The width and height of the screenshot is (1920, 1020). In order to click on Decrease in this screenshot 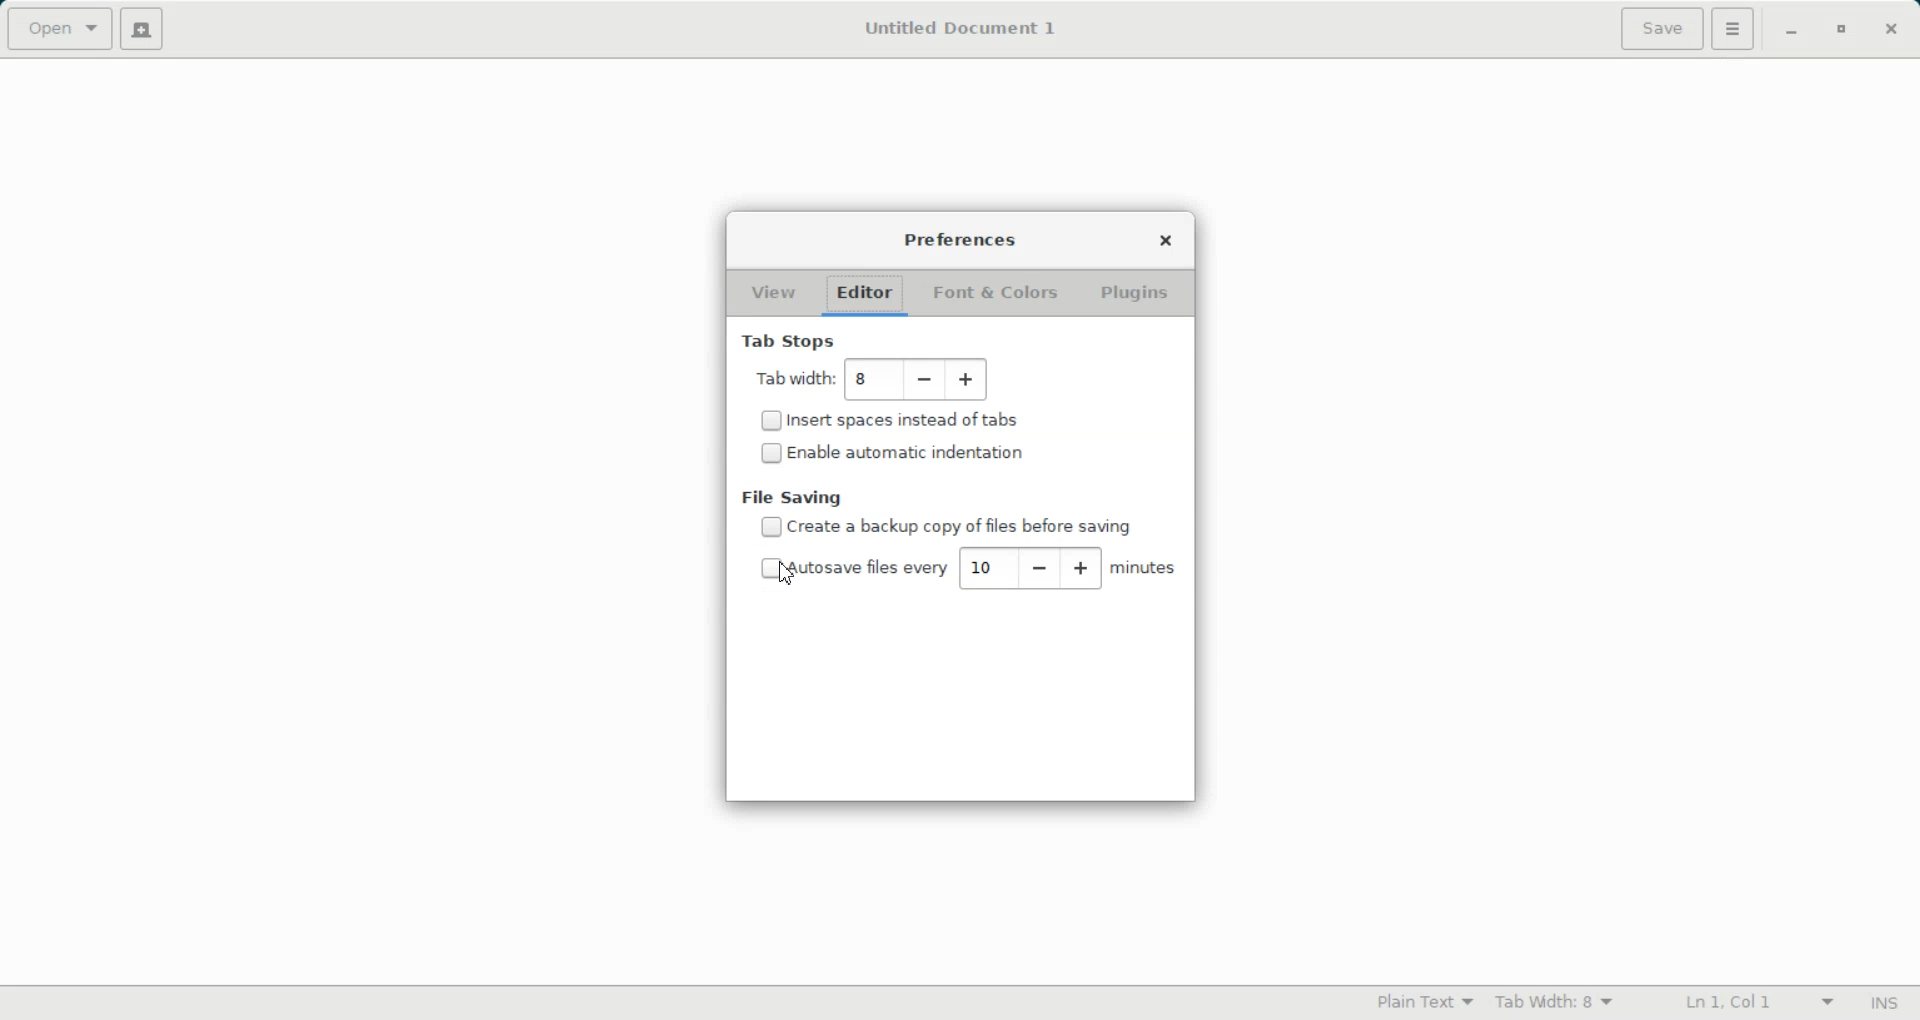, I will do `click(1036, 567)`.